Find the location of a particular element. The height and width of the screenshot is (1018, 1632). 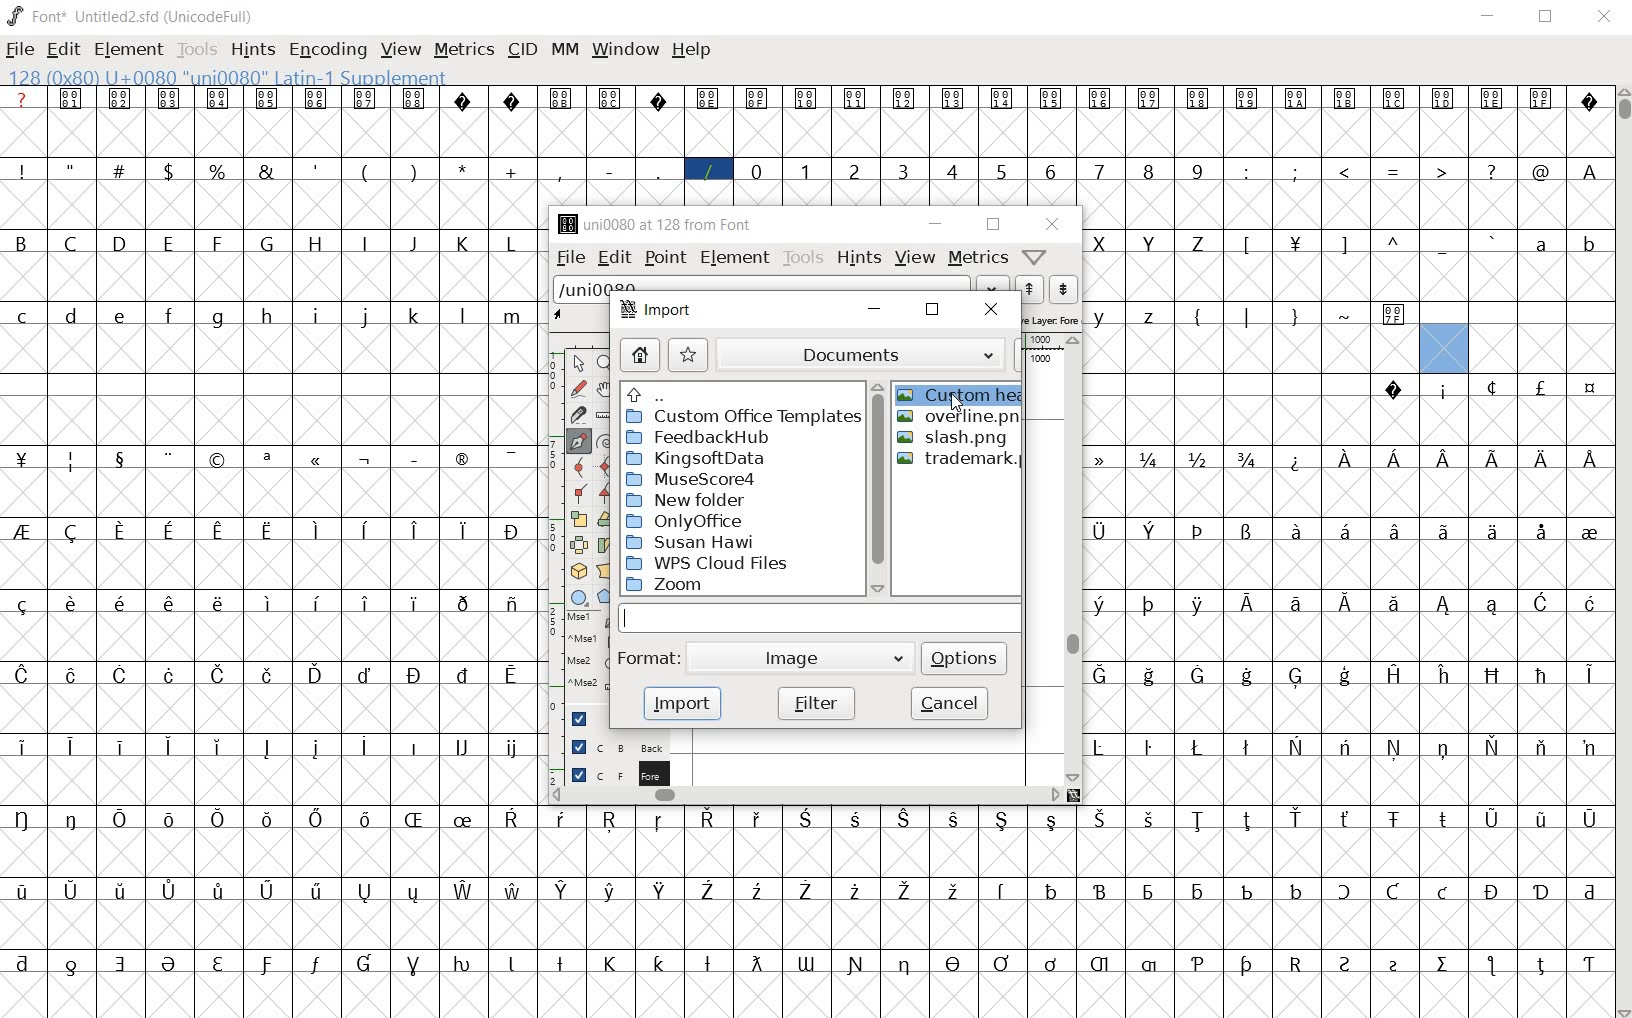

glyph is located at coordinates (610, 820).